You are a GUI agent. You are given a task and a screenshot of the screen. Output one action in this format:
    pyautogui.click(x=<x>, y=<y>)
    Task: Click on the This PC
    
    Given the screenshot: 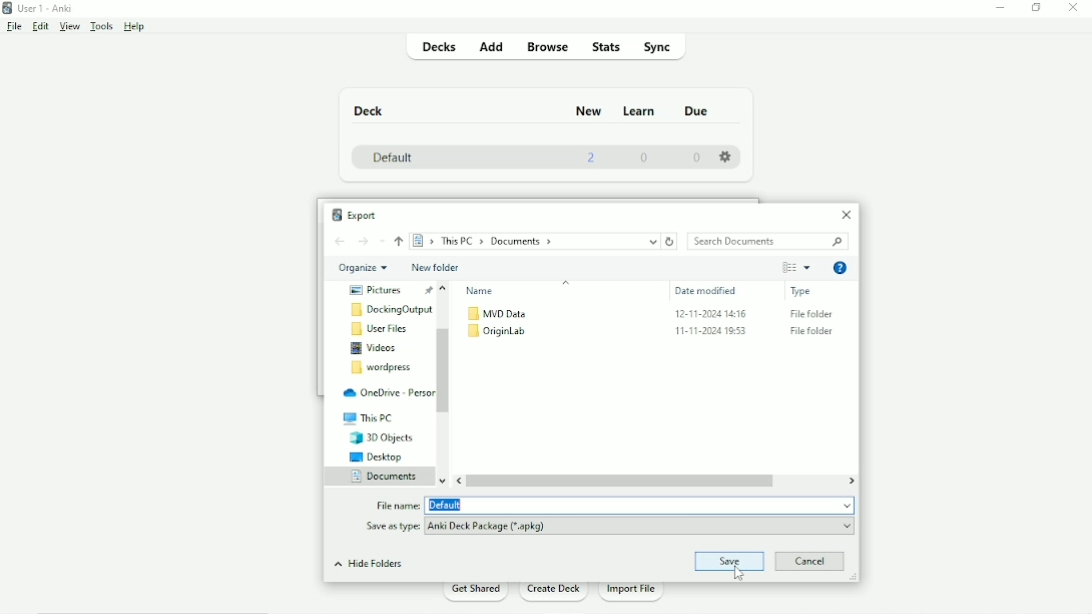 What is the action you would take?
    pyautogui.click(x=370, y=417)
    